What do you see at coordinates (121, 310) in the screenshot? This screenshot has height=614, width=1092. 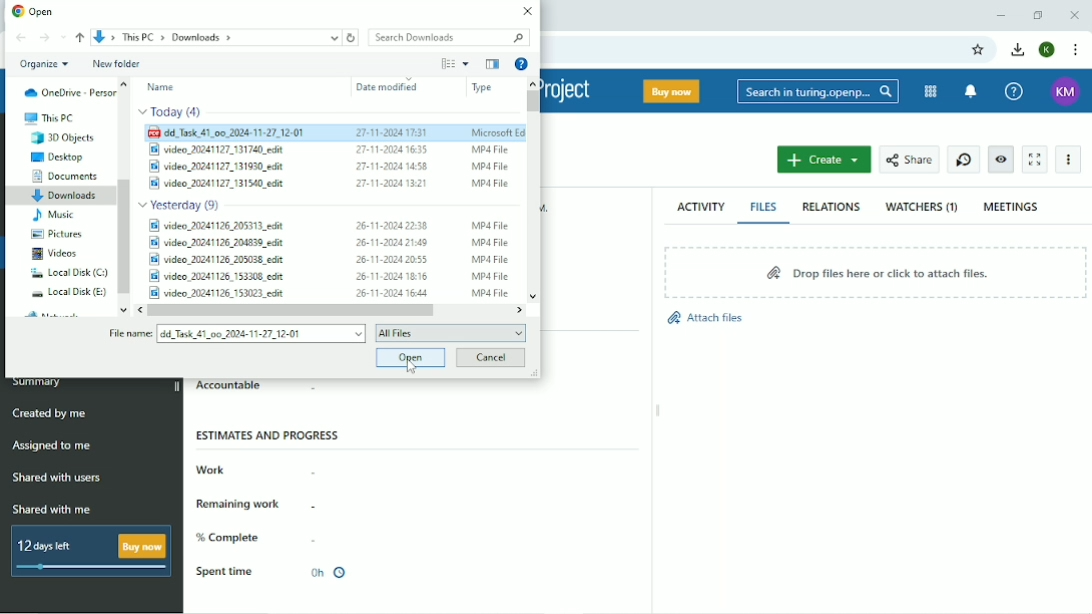 I see `scroll down` at bounding box center [121, 310].